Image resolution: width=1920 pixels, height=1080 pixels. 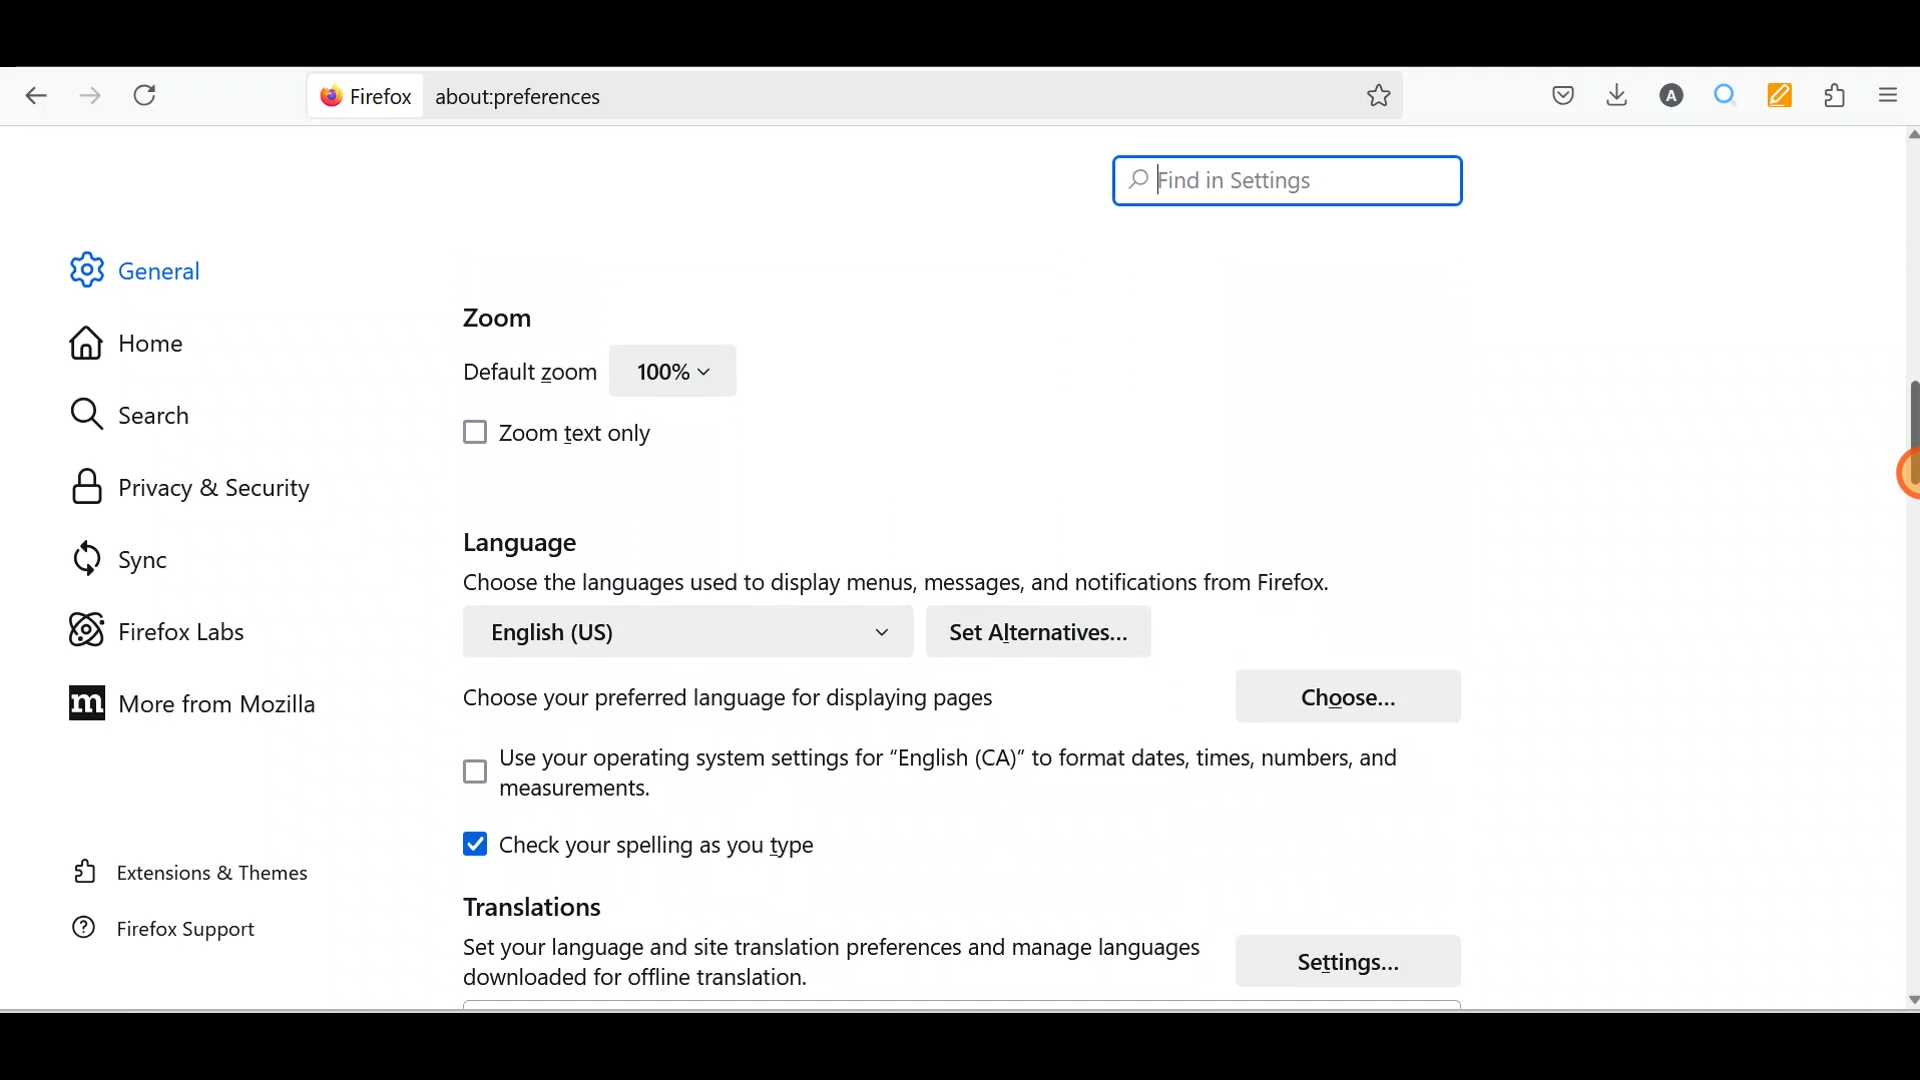 I want to click on Find in Settings, so click(x=1288, y=180).